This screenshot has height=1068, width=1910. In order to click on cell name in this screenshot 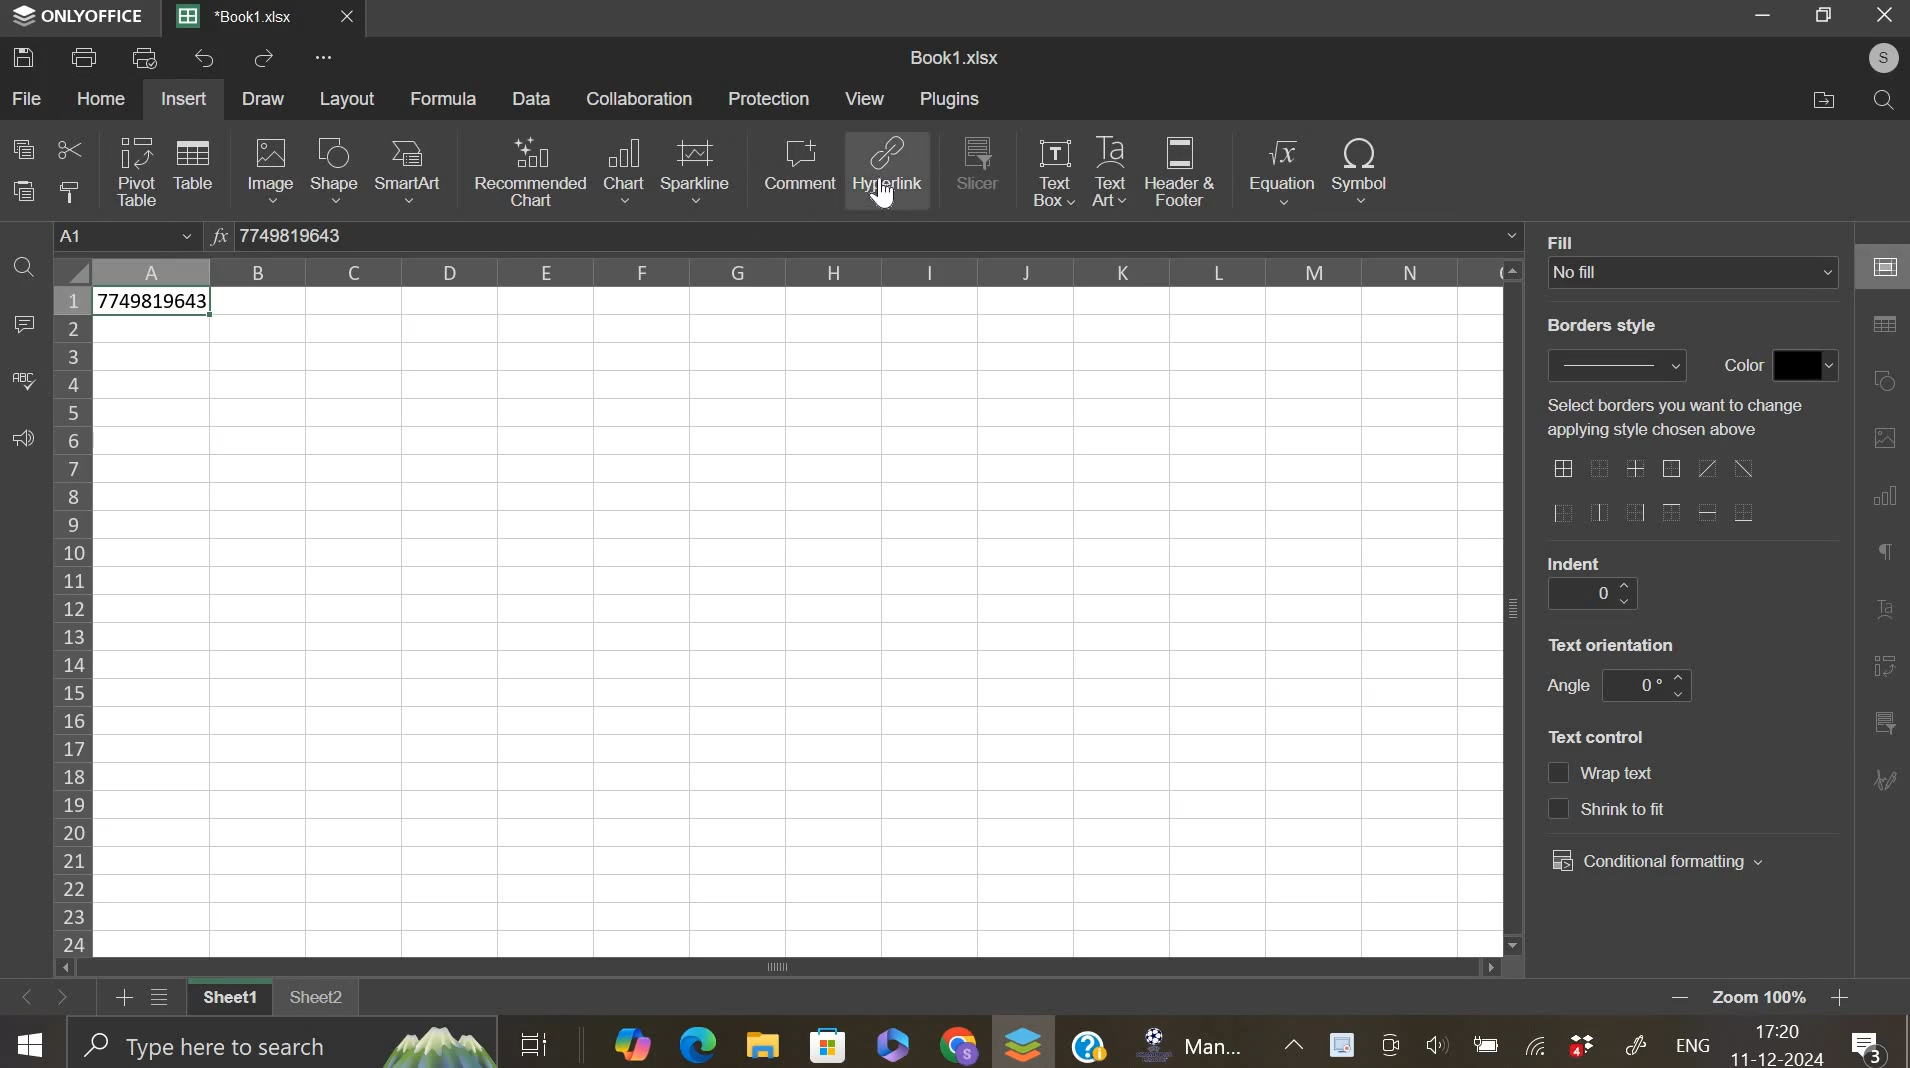, I will do `click(129, 238)`.